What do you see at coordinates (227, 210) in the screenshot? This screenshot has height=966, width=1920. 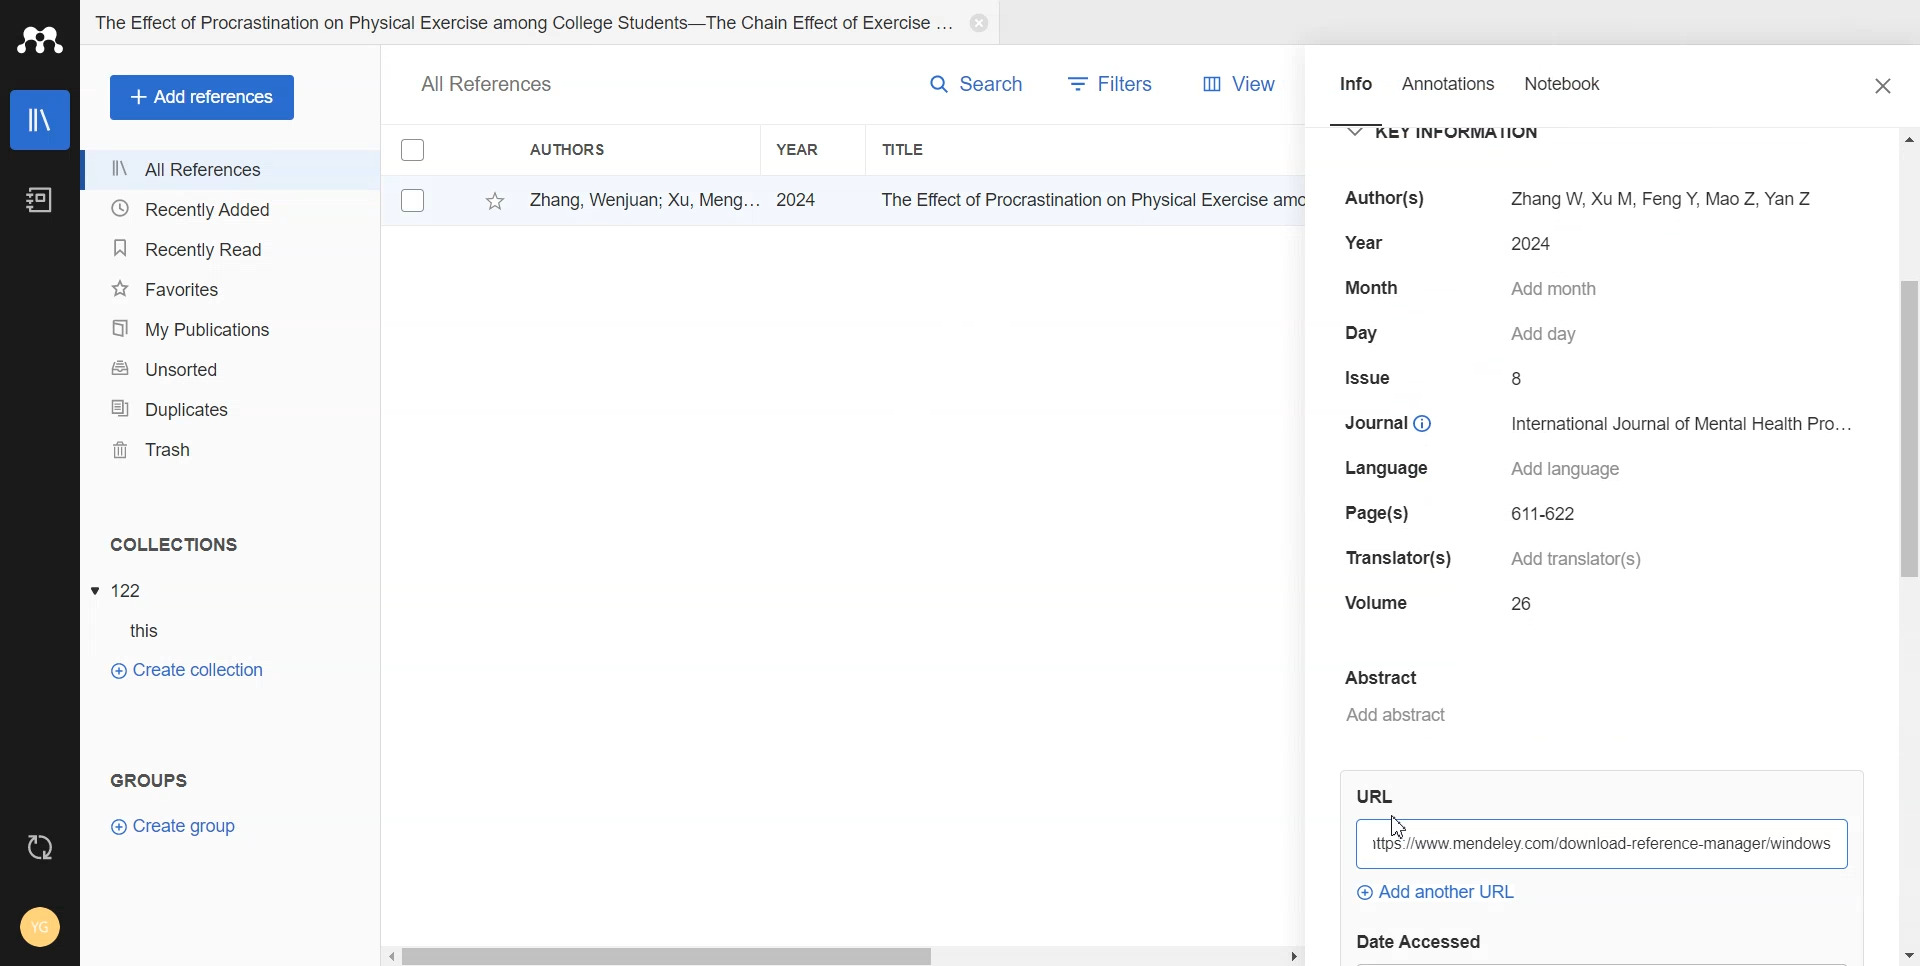 I see `Recently Added` at bounding box center [227, 210].